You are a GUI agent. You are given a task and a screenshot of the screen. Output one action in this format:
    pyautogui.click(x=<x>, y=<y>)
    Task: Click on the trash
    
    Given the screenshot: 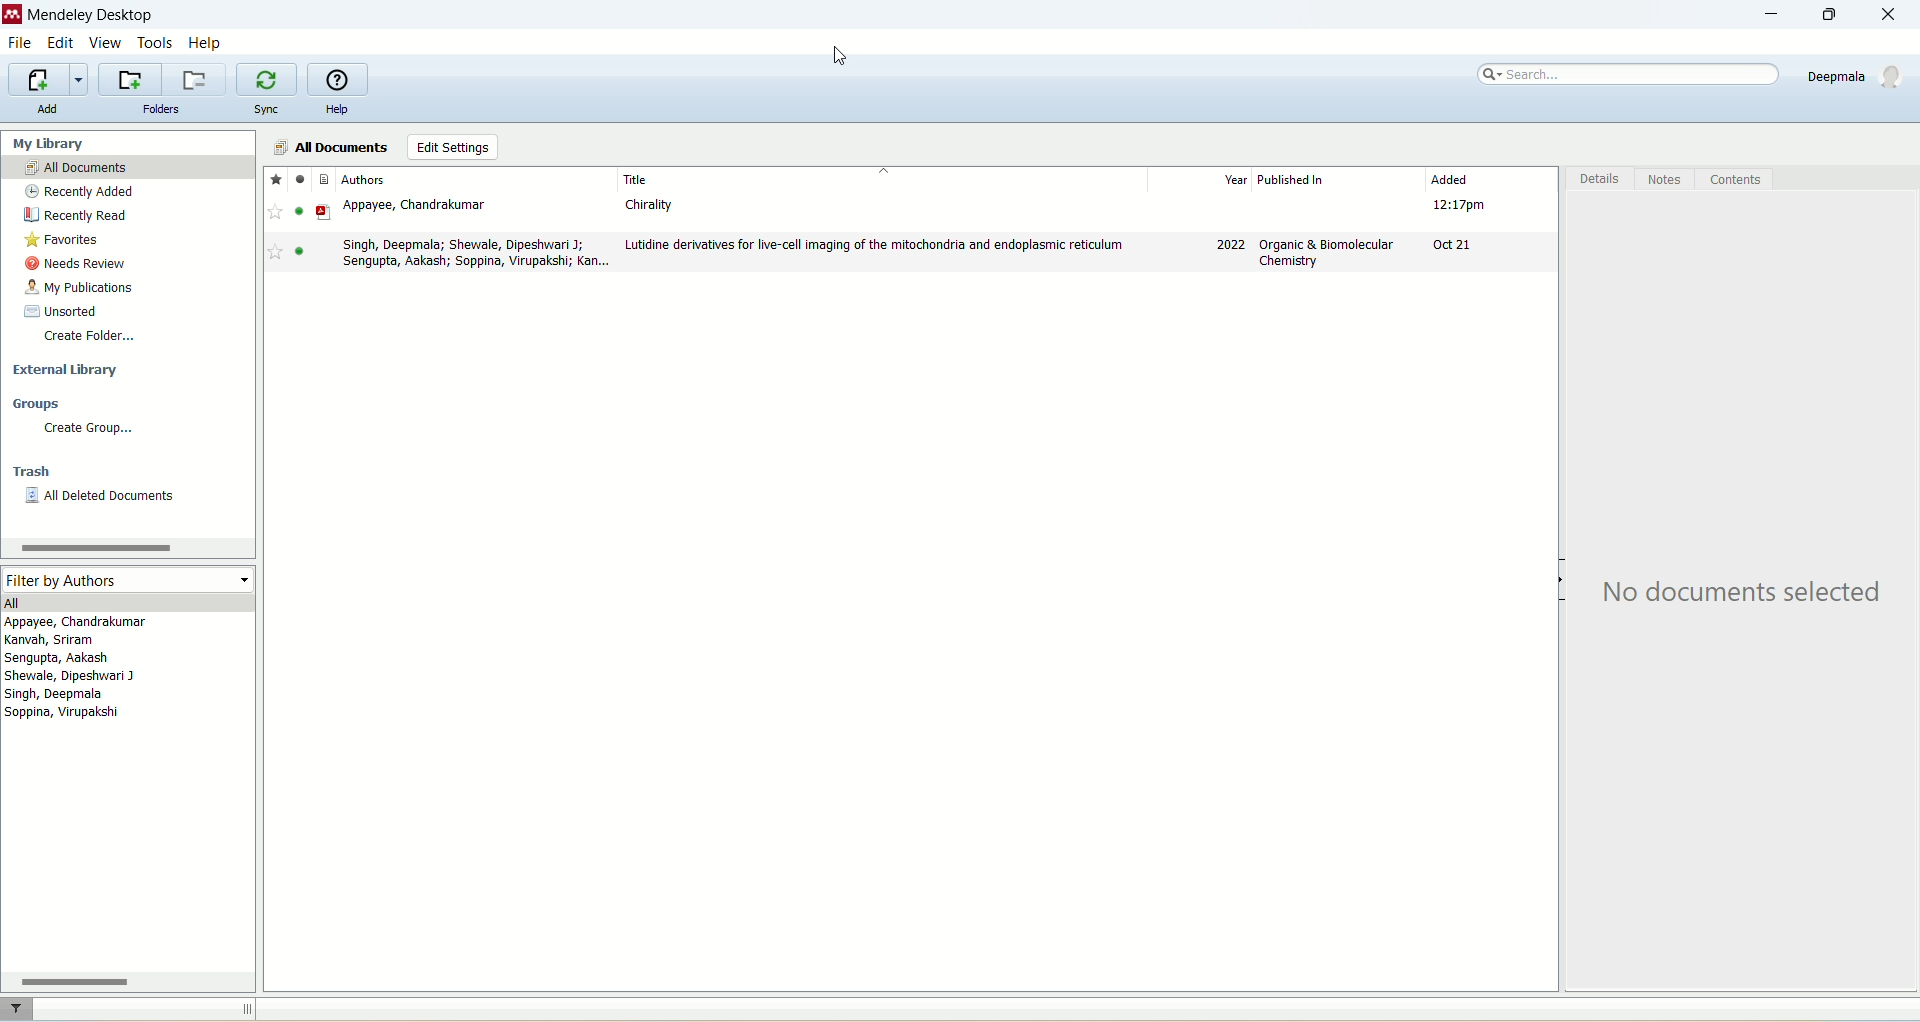 What is the action you would take?
    pyautogui.click(x=29, y=472)
    